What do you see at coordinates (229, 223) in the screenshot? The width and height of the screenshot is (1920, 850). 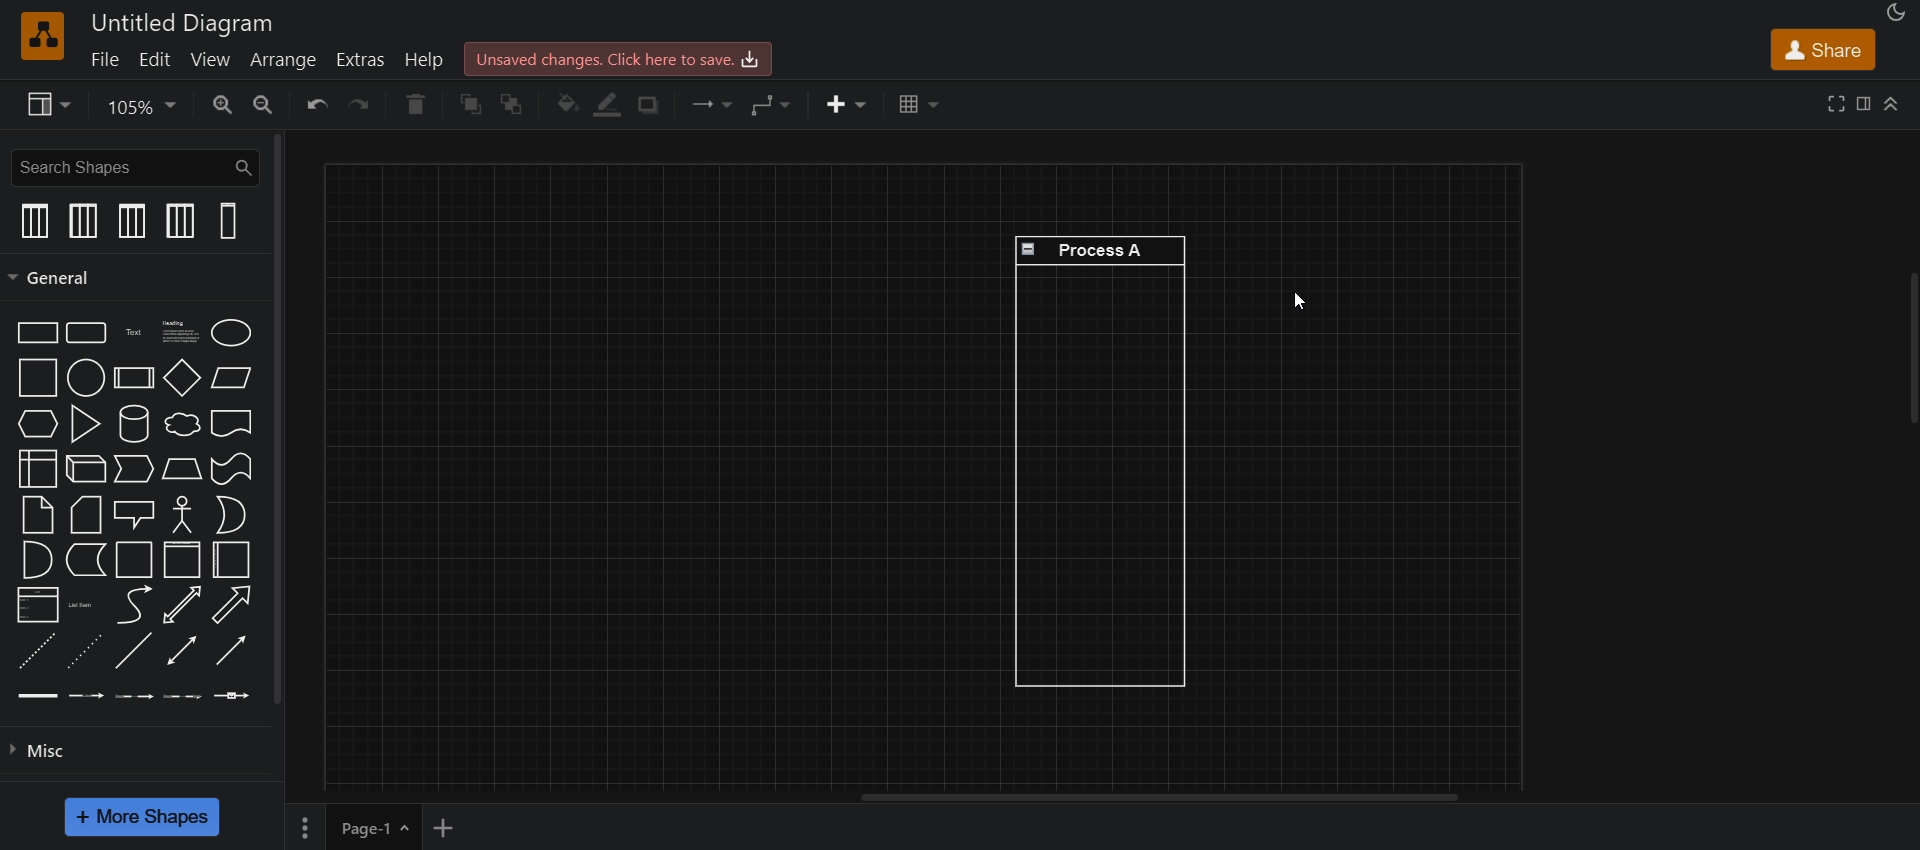 I see `vertical swimlanes` at bounding box center [229, 223].